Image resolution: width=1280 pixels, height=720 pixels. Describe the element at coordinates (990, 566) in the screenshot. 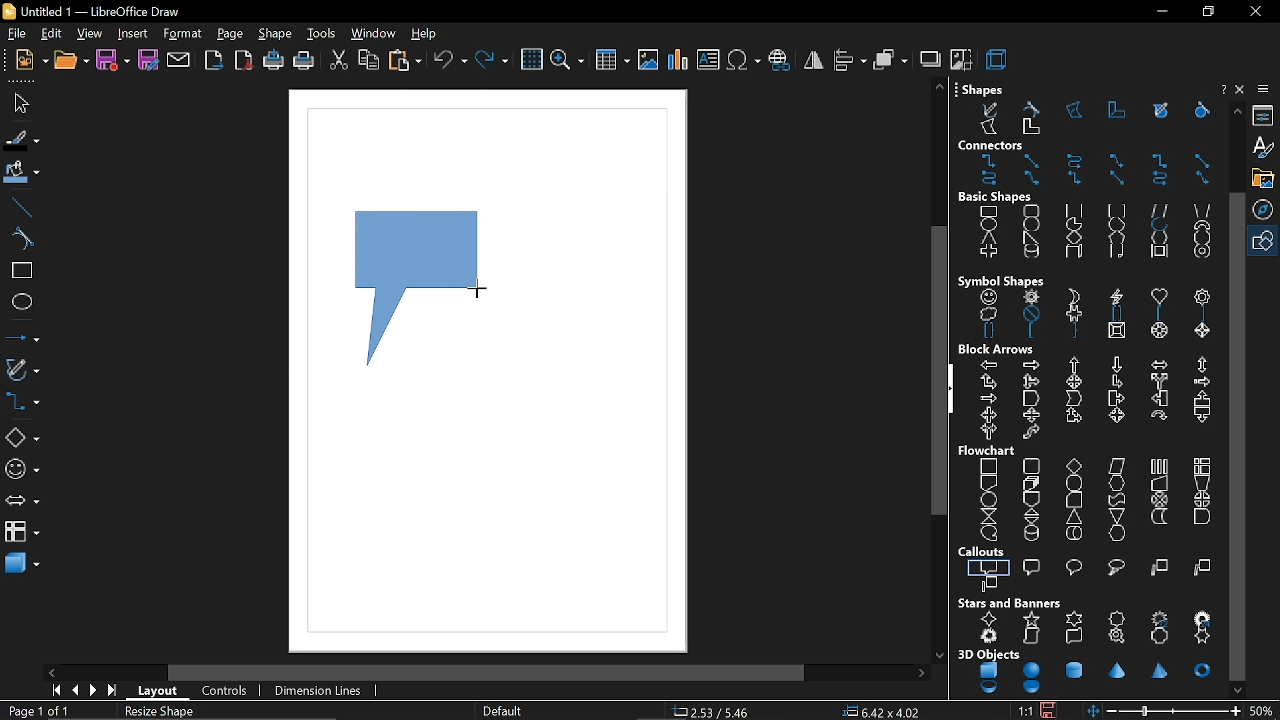

I see `rectangular` at that location.